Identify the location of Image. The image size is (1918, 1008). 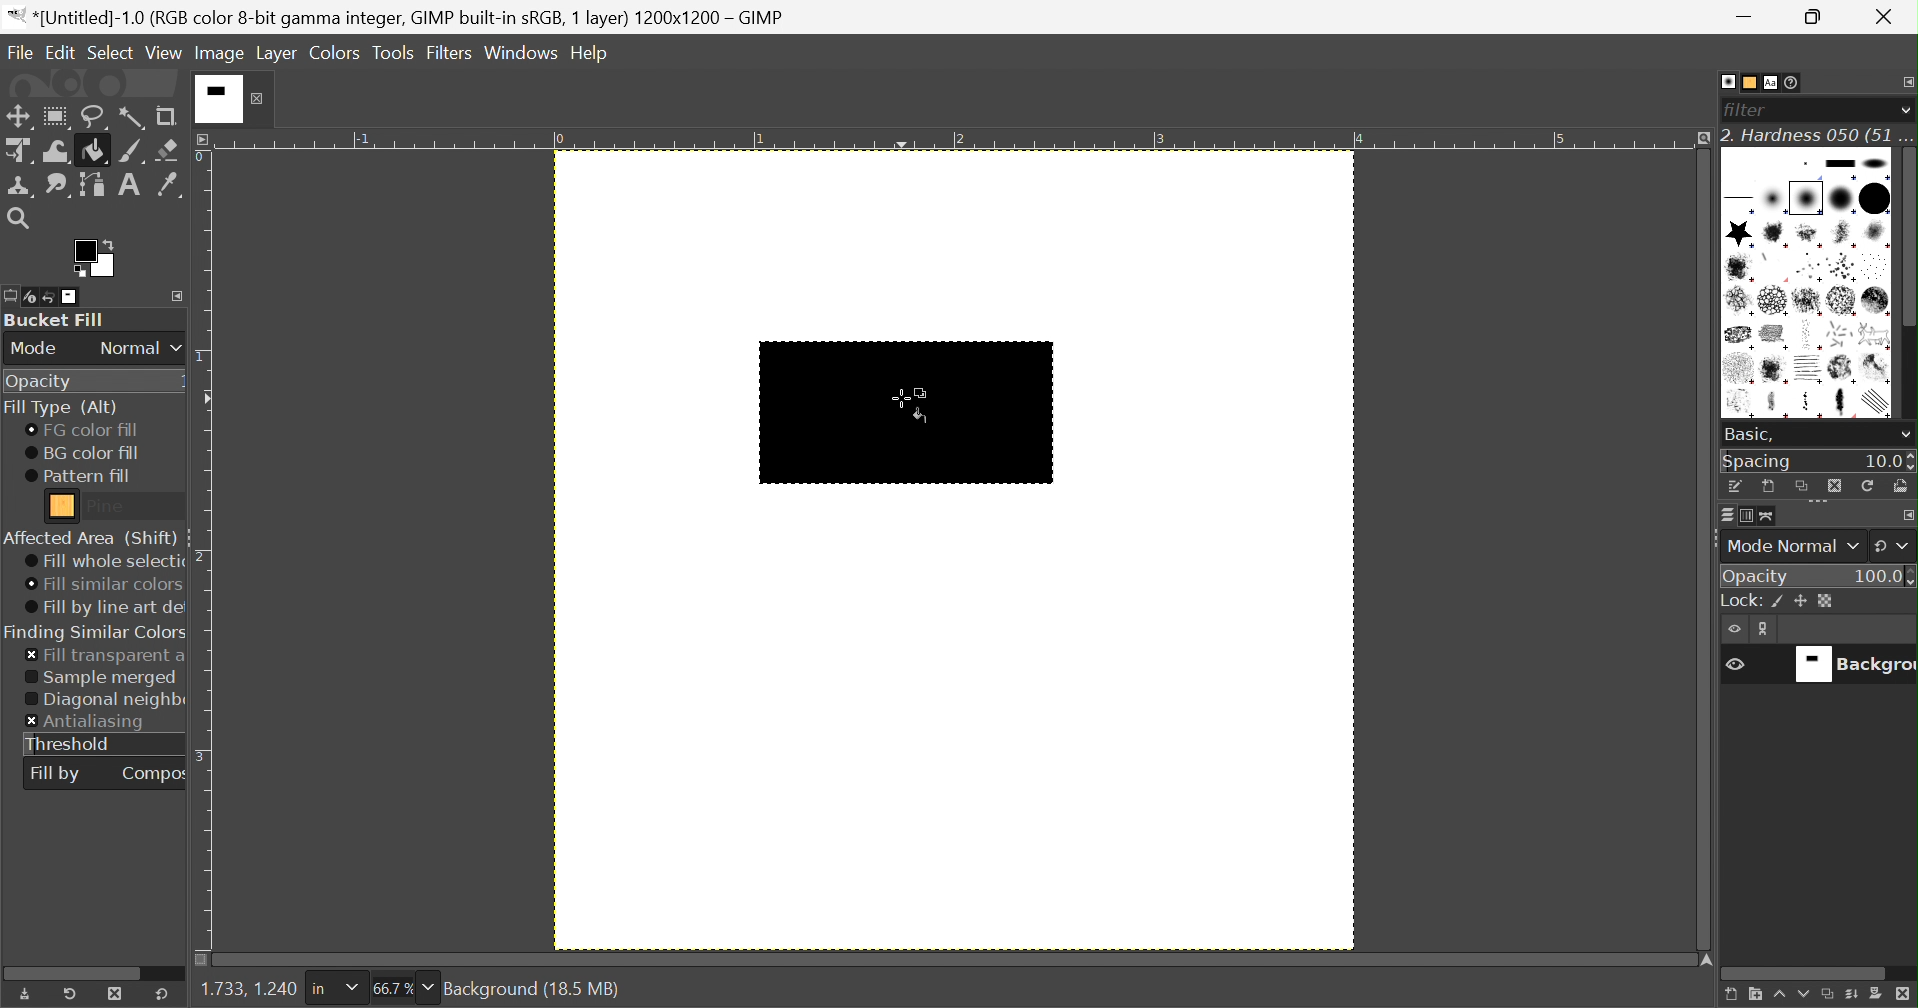
(221, 53).